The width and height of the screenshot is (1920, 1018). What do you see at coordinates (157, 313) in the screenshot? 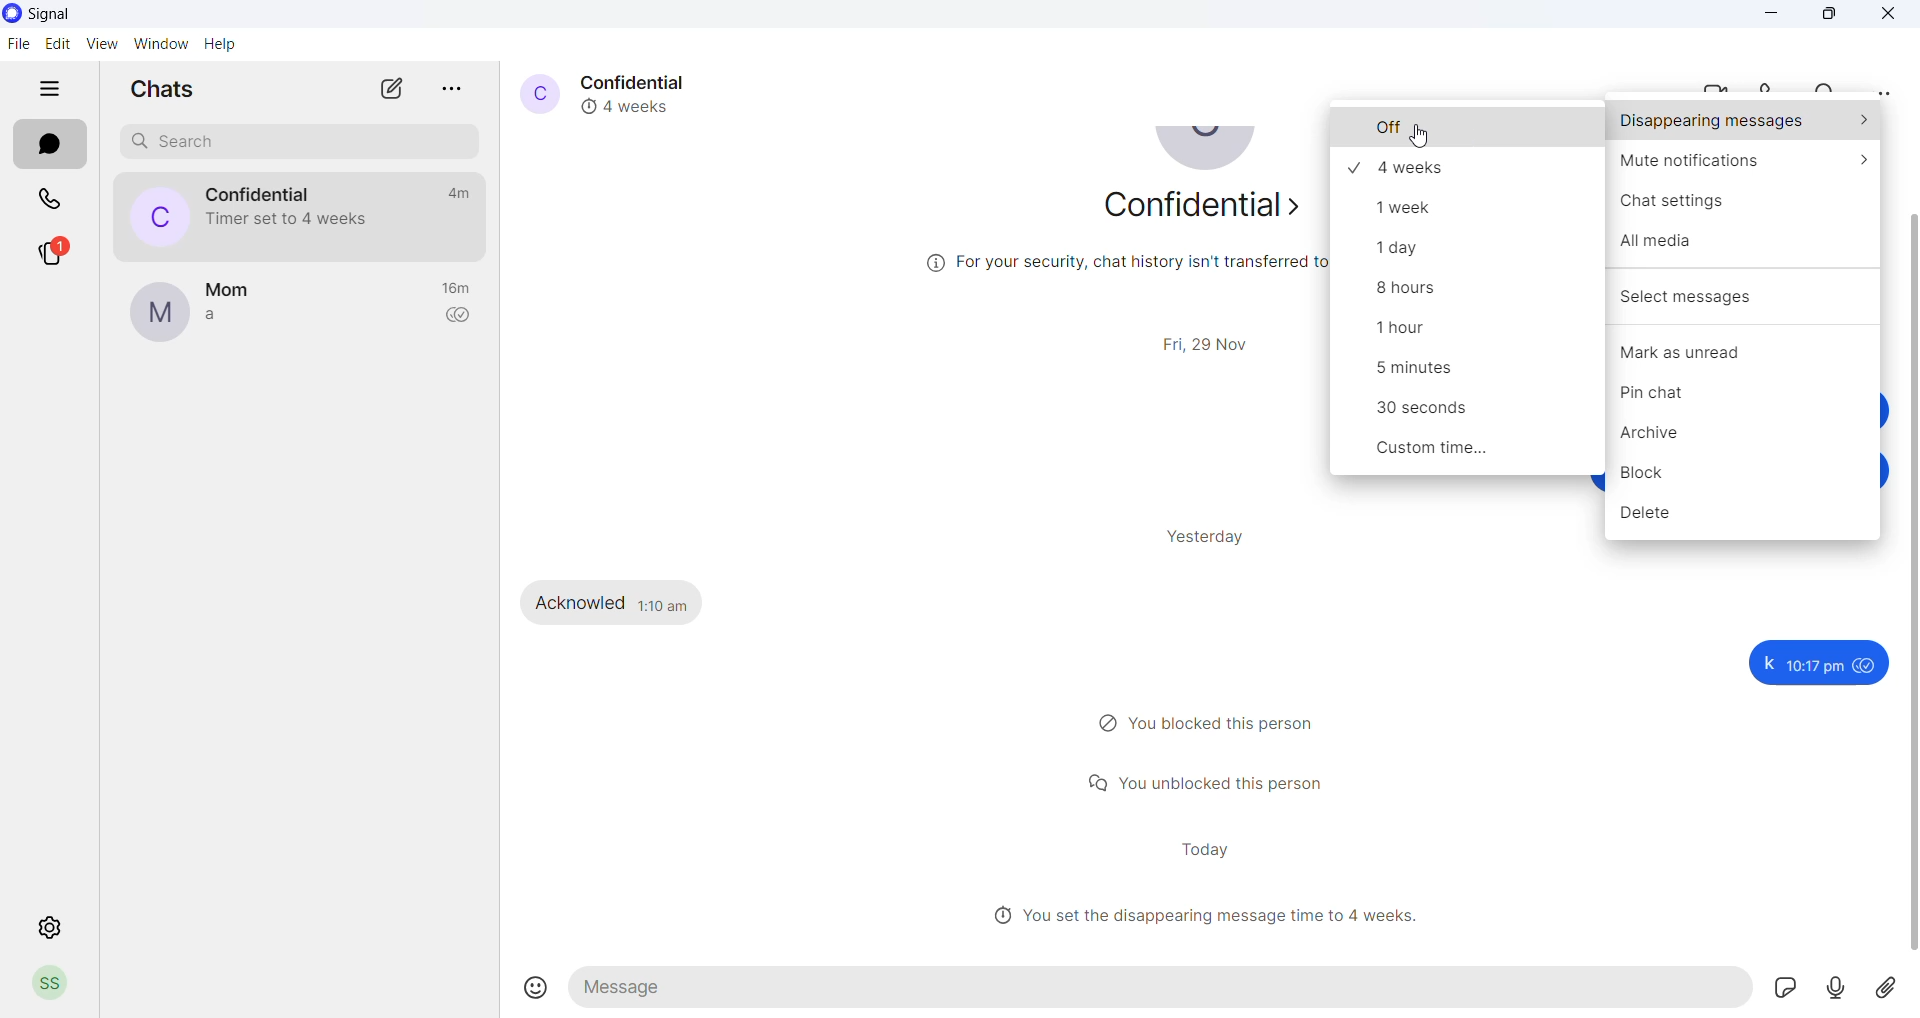
I see `profile picture` at bounding box center [157, 313].